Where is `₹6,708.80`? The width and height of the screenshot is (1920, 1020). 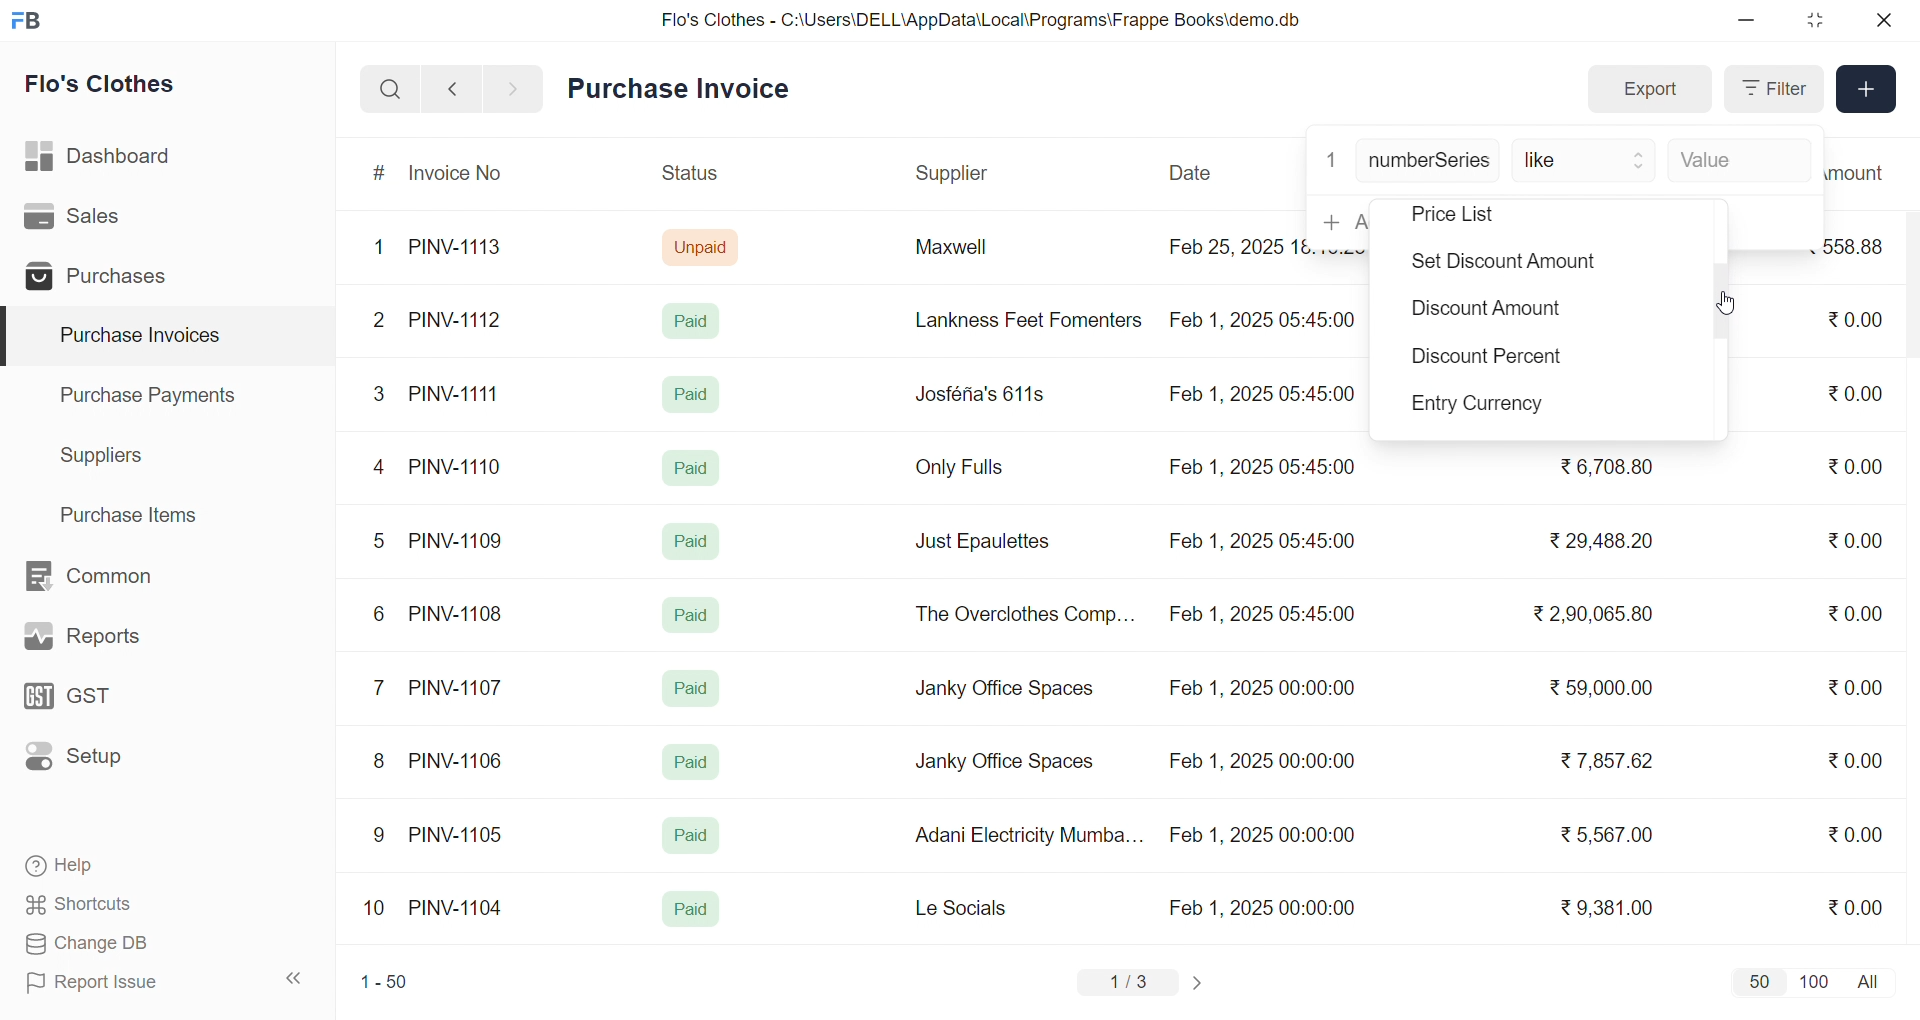
₹6,708.80 is located at coordinates (1606, 463).